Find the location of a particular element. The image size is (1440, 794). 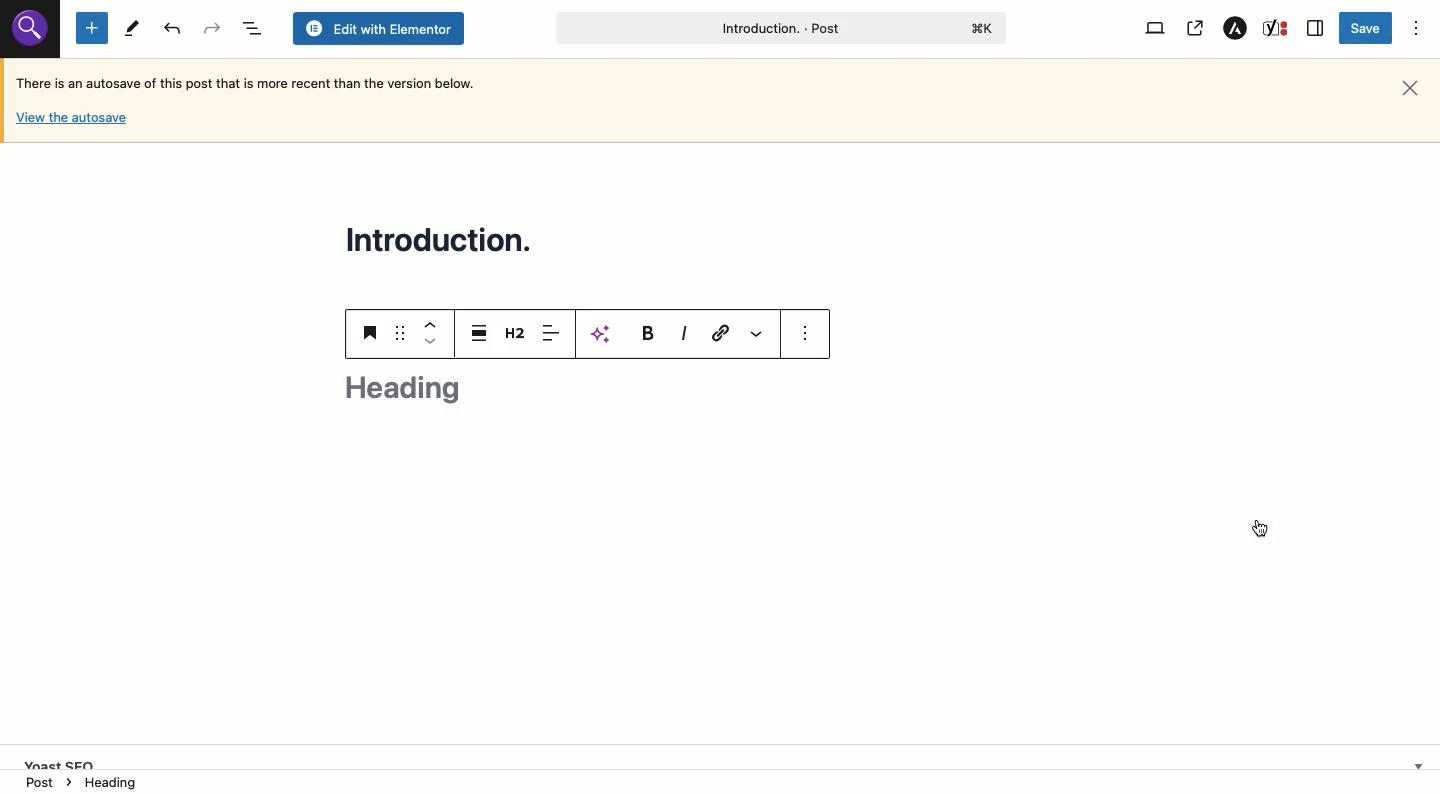

Yoast is located at coordinates (1277, 29).